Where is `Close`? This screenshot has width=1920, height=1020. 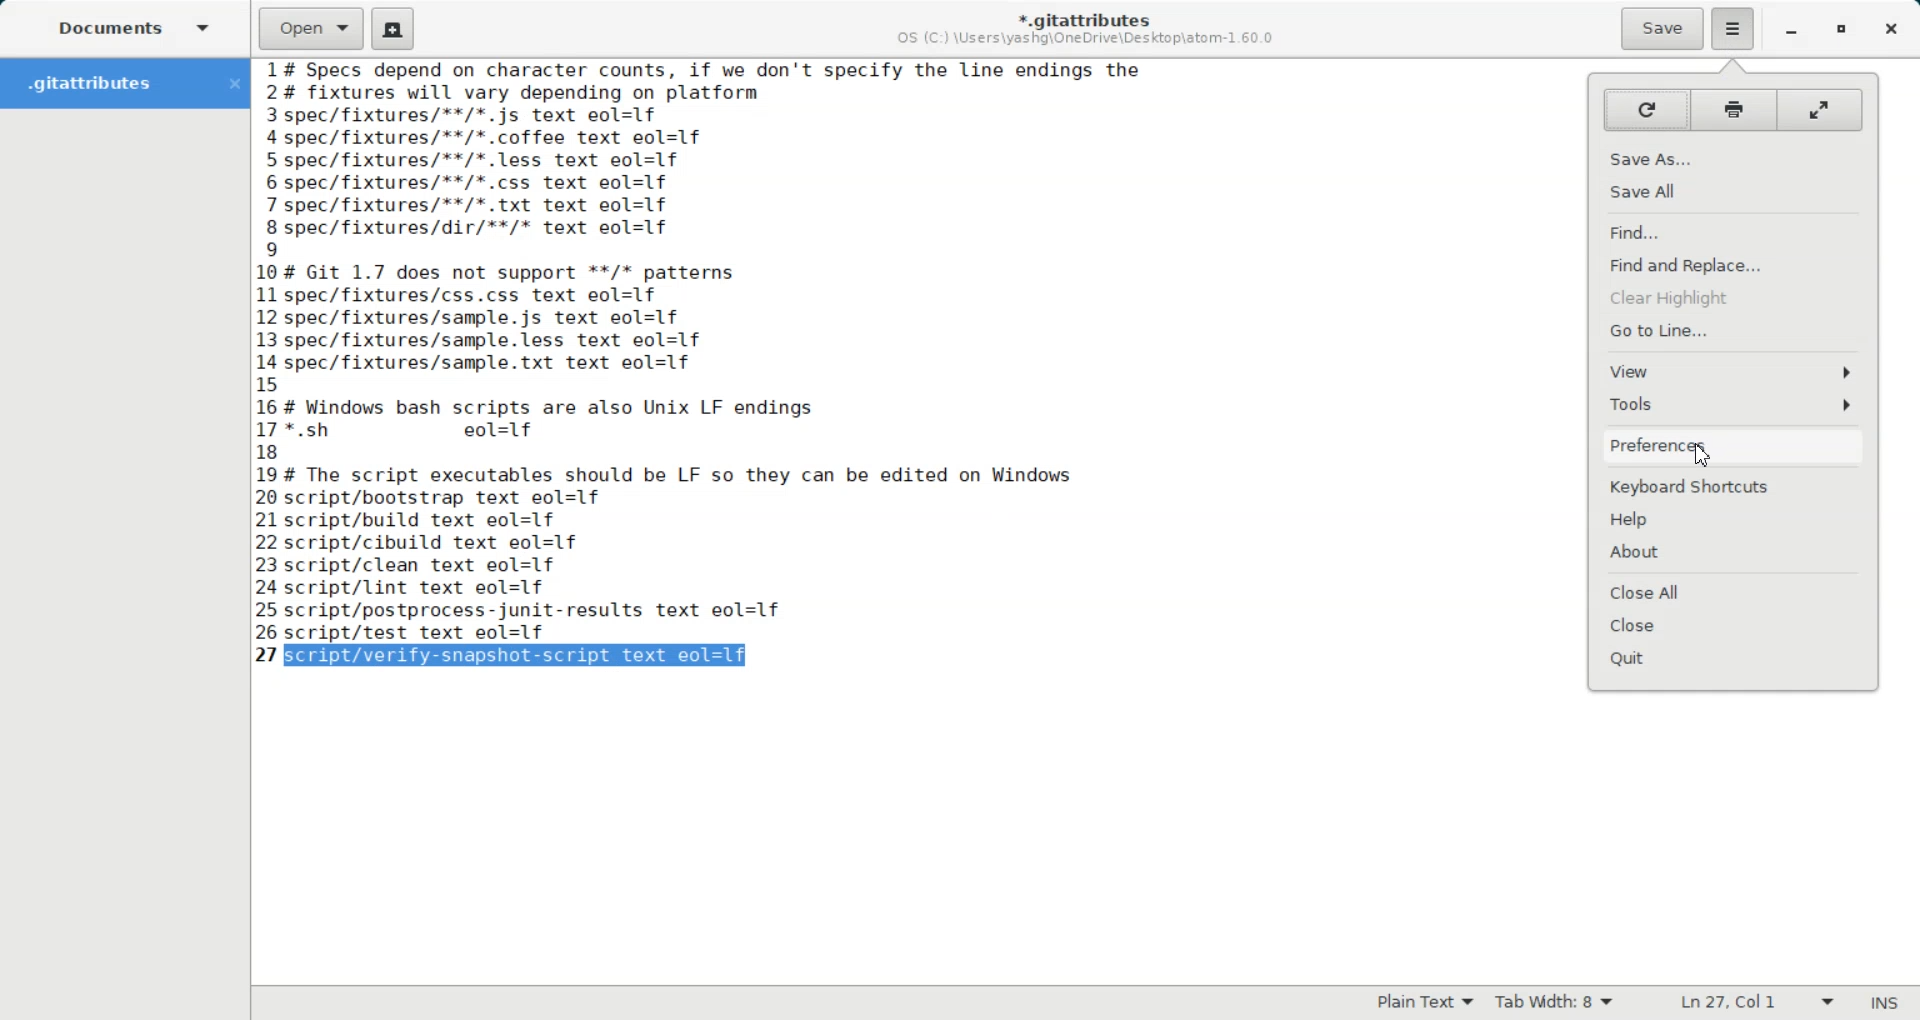
Close is located at coordinates (1735, 627).